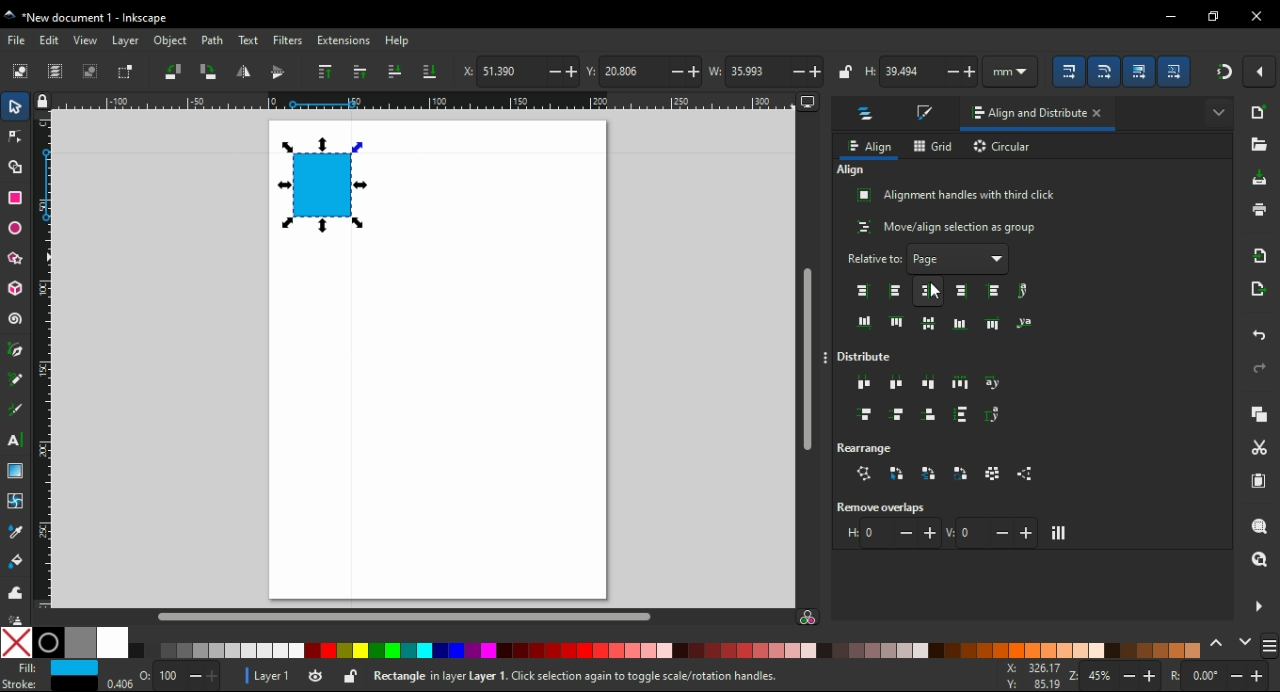 This screenshot has width=1280, height=692. I want to click on paint bucket tool, so click(16, 560).